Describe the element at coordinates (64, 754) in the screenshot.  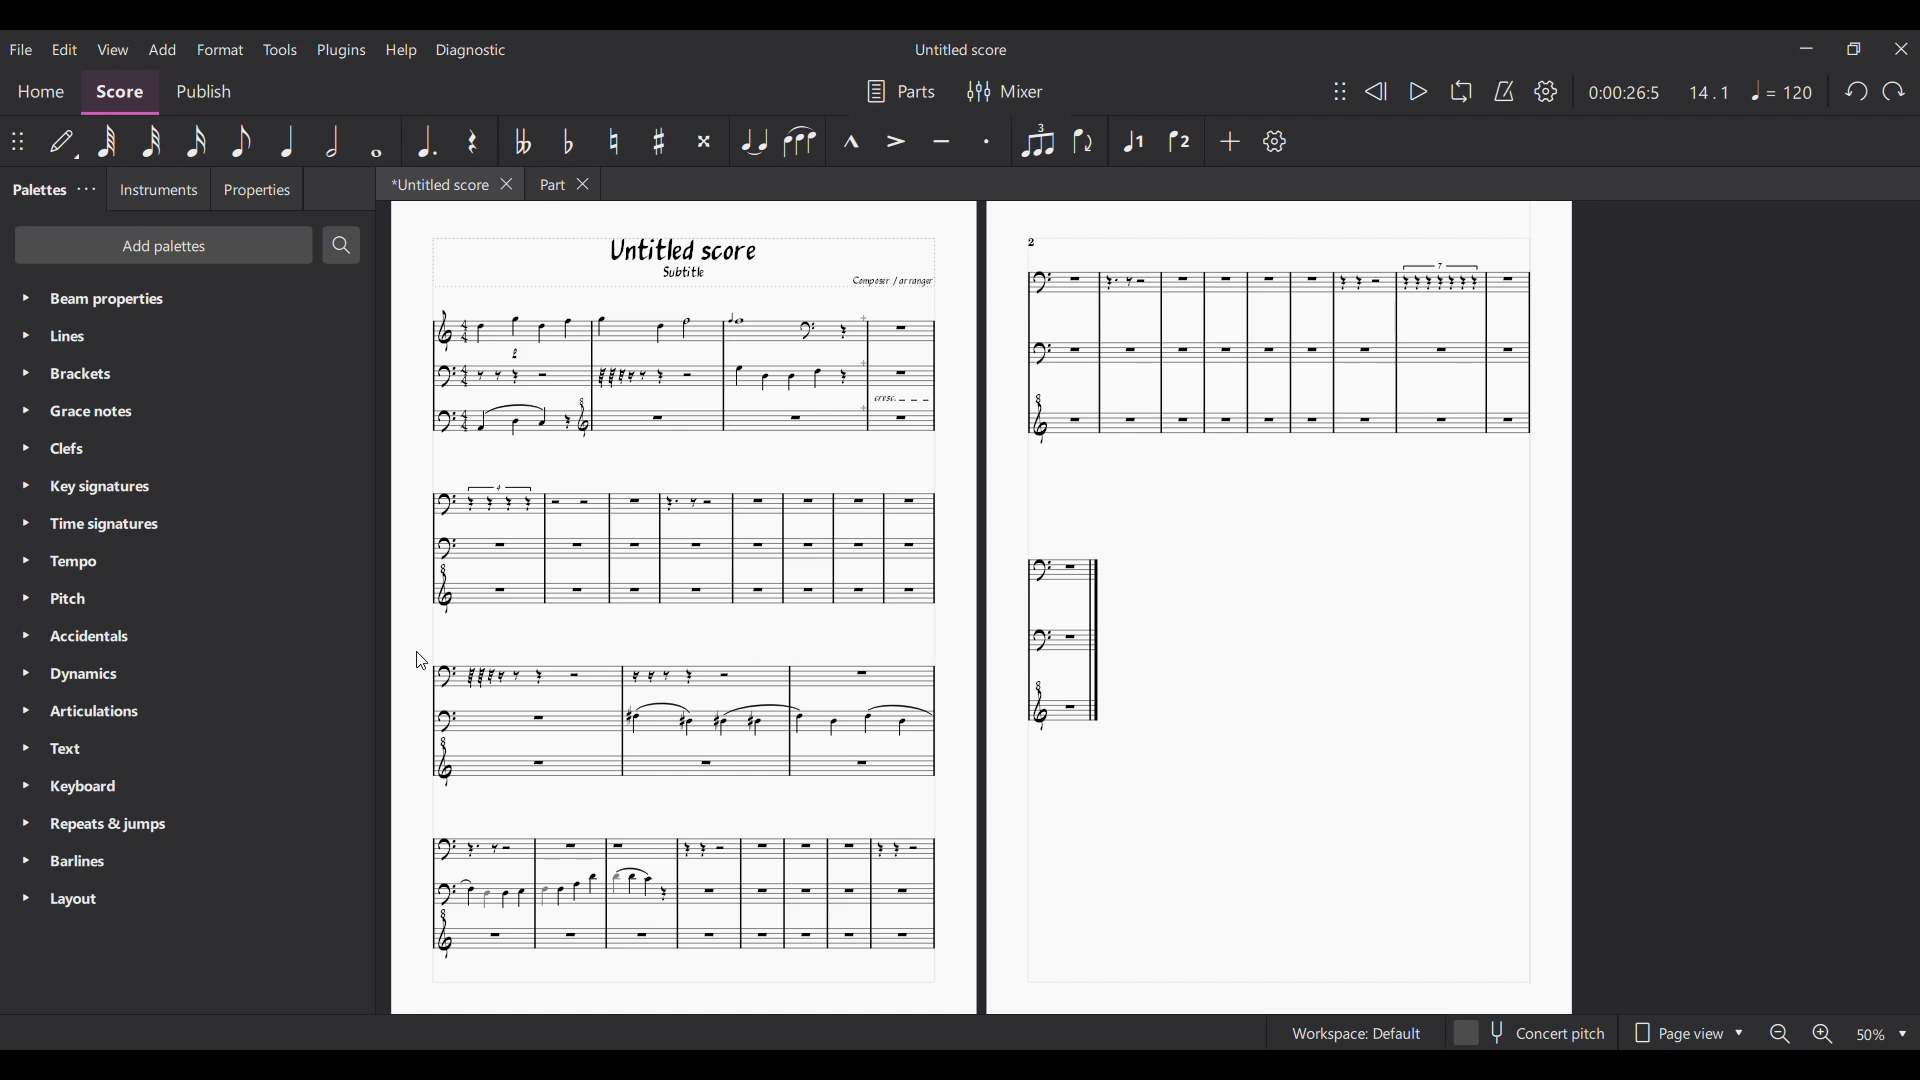
I see `> Text` at that location.